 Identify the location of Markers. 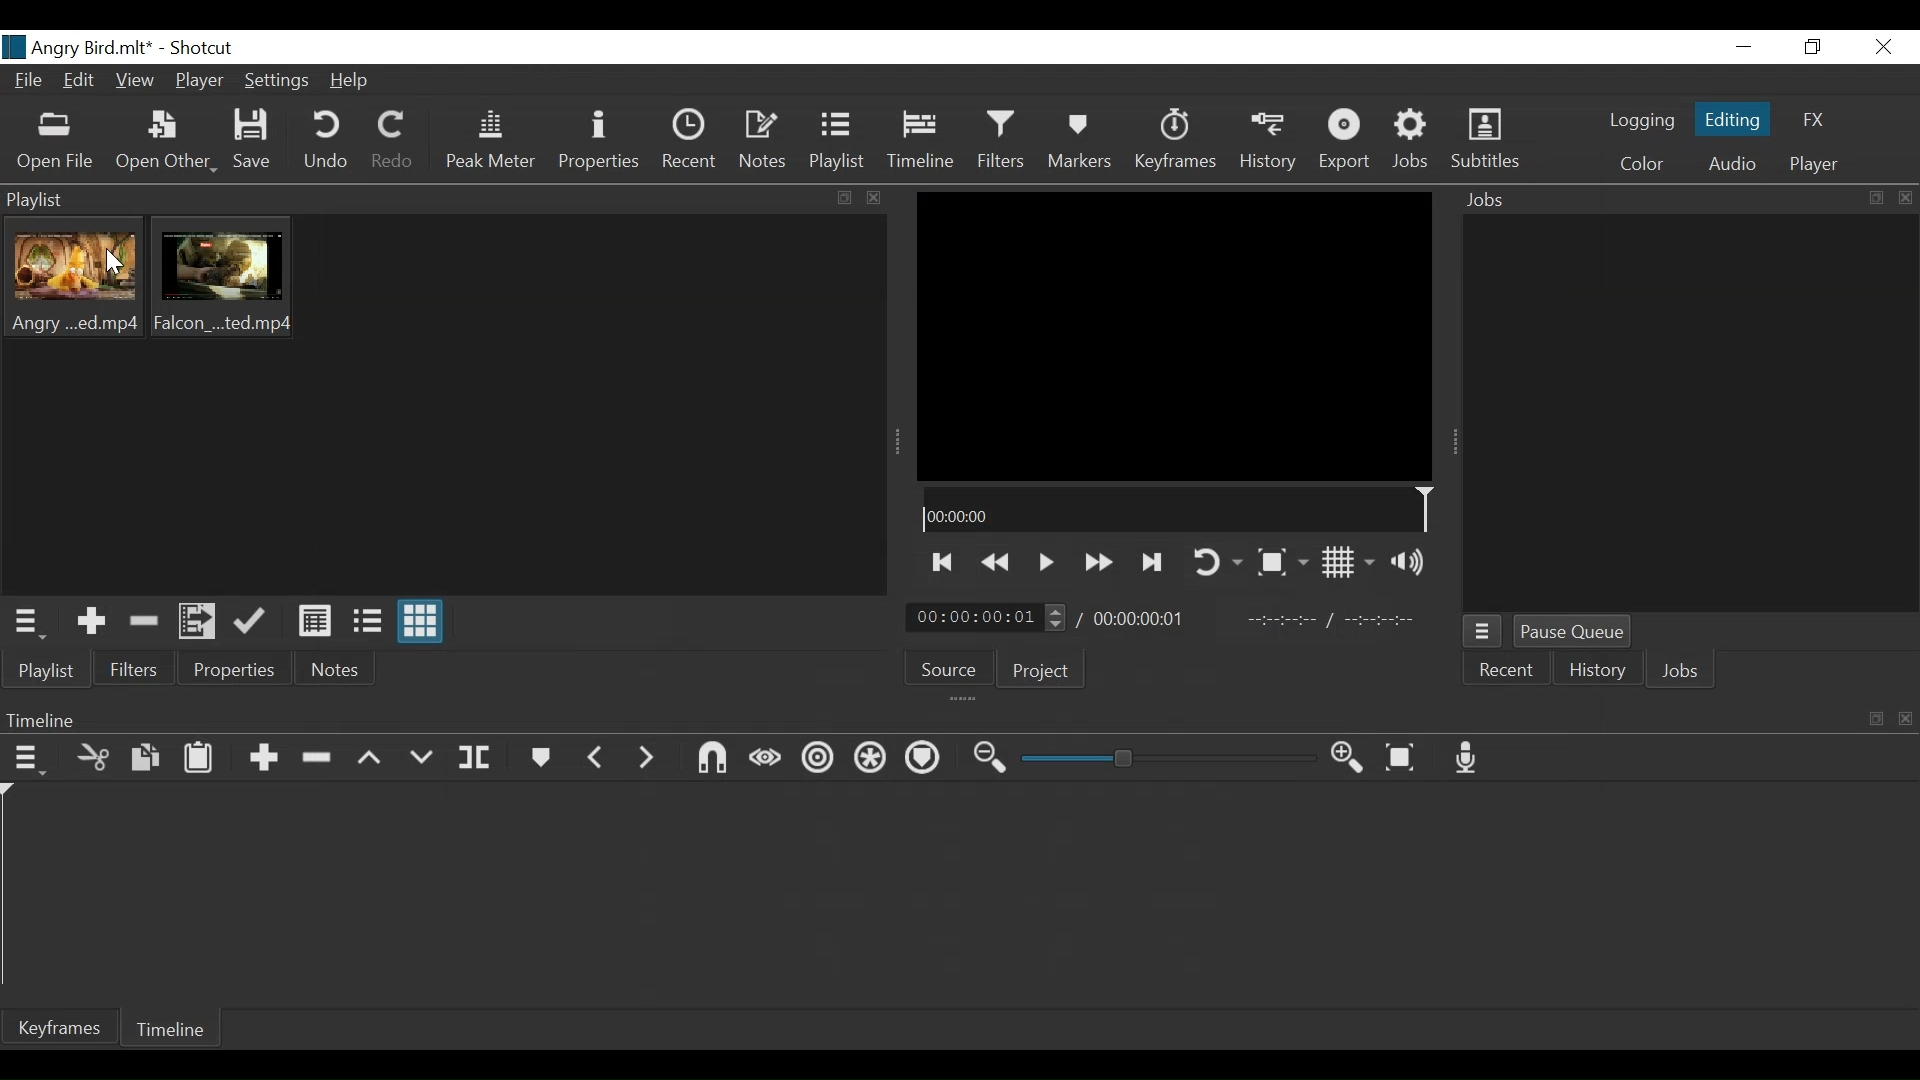
(1079, 140).